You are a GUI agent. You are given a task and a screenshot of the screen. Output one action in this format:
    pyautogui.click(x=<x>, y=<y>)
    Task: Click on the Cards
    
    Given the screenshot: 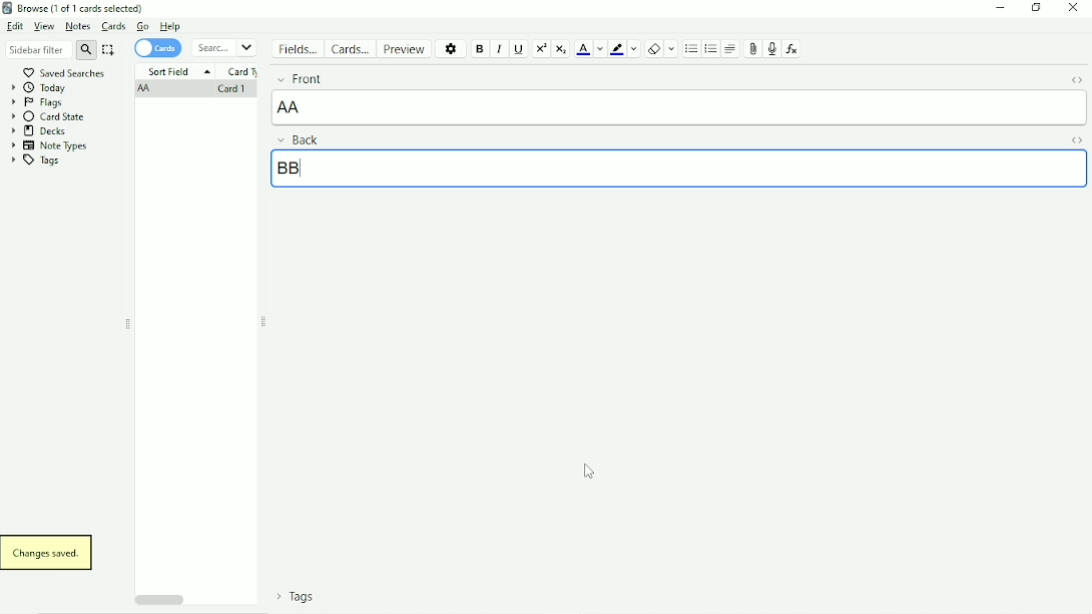 What is the action you would take?
    pyautogui.click(x=158, y=49)
    